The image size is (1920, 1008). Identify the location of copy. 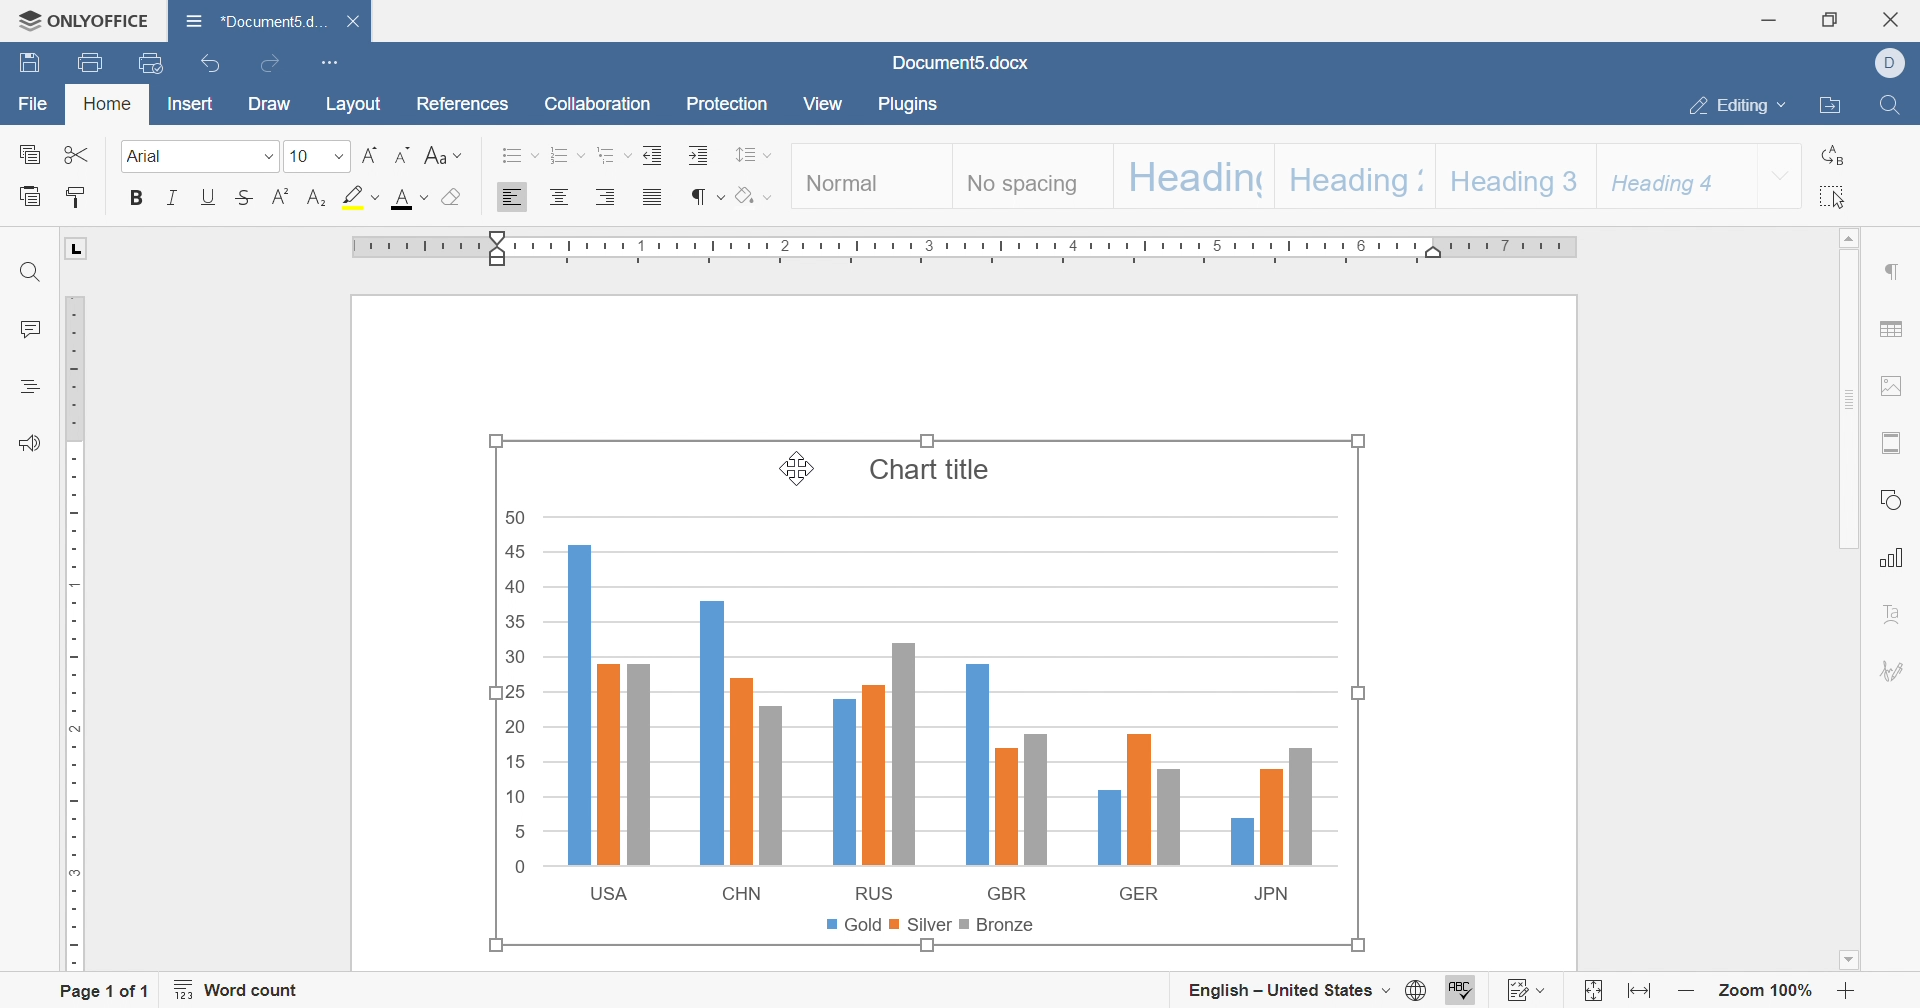
(28, 153).